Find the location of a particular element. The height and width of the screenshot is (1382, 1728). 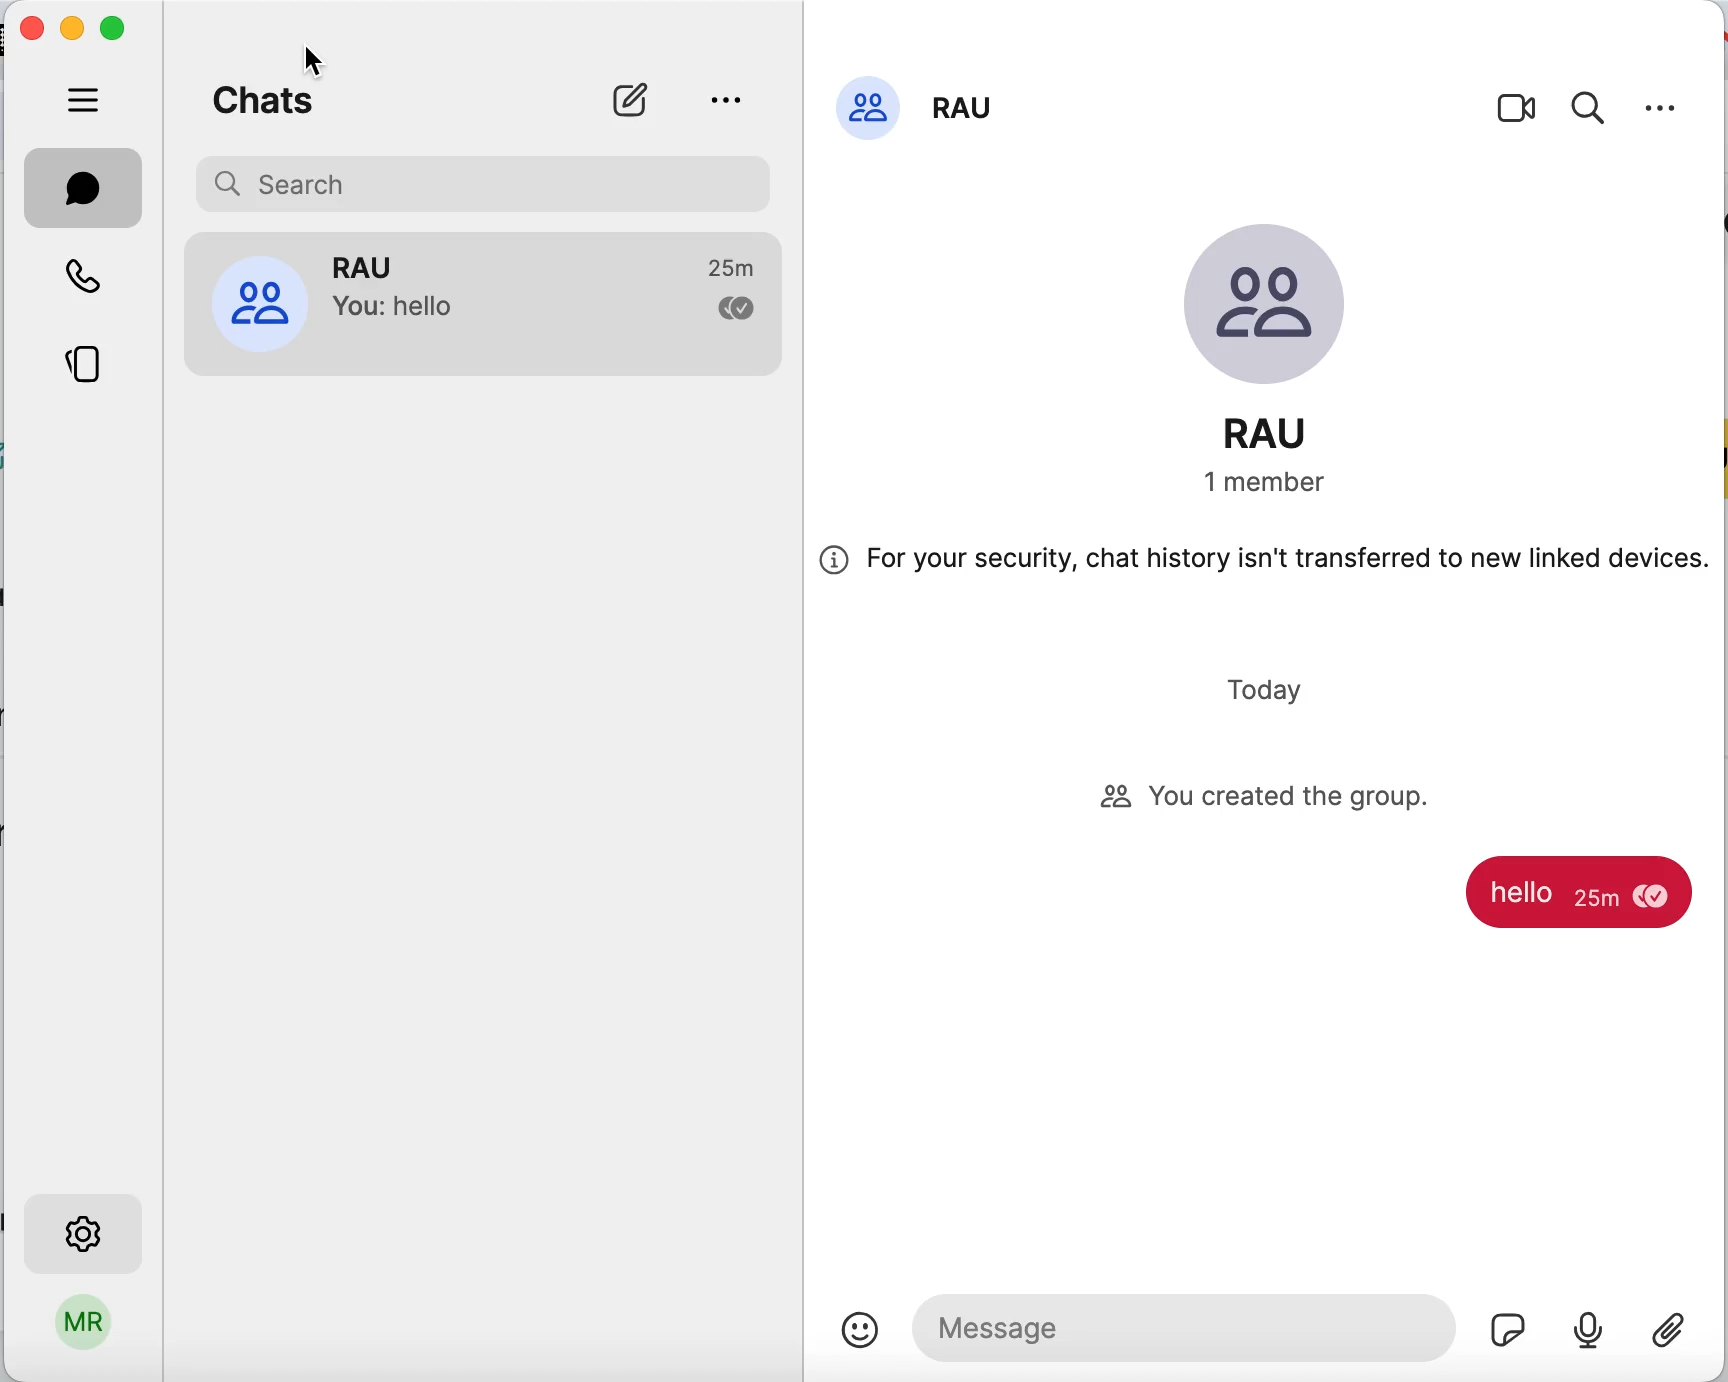

settings is located at coordinates (81, 1230).